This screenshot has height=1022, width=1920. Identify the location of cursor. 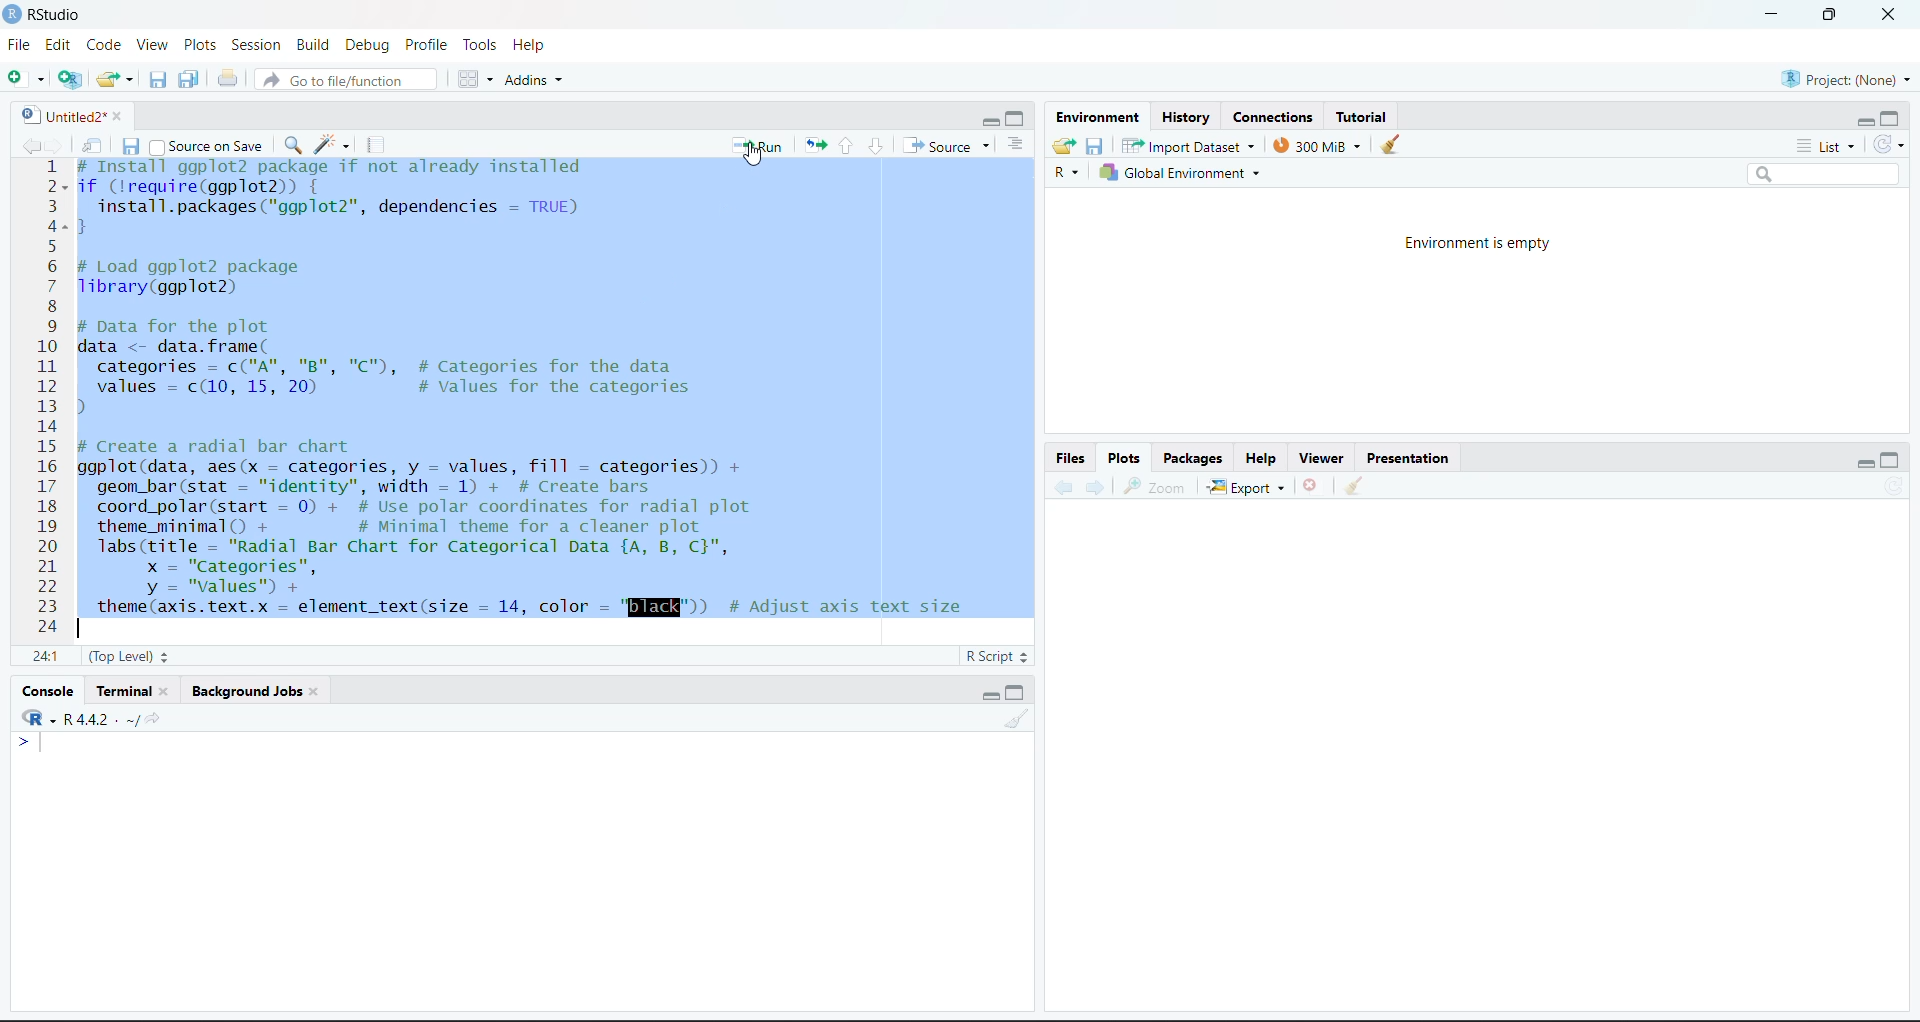
(755, 157).